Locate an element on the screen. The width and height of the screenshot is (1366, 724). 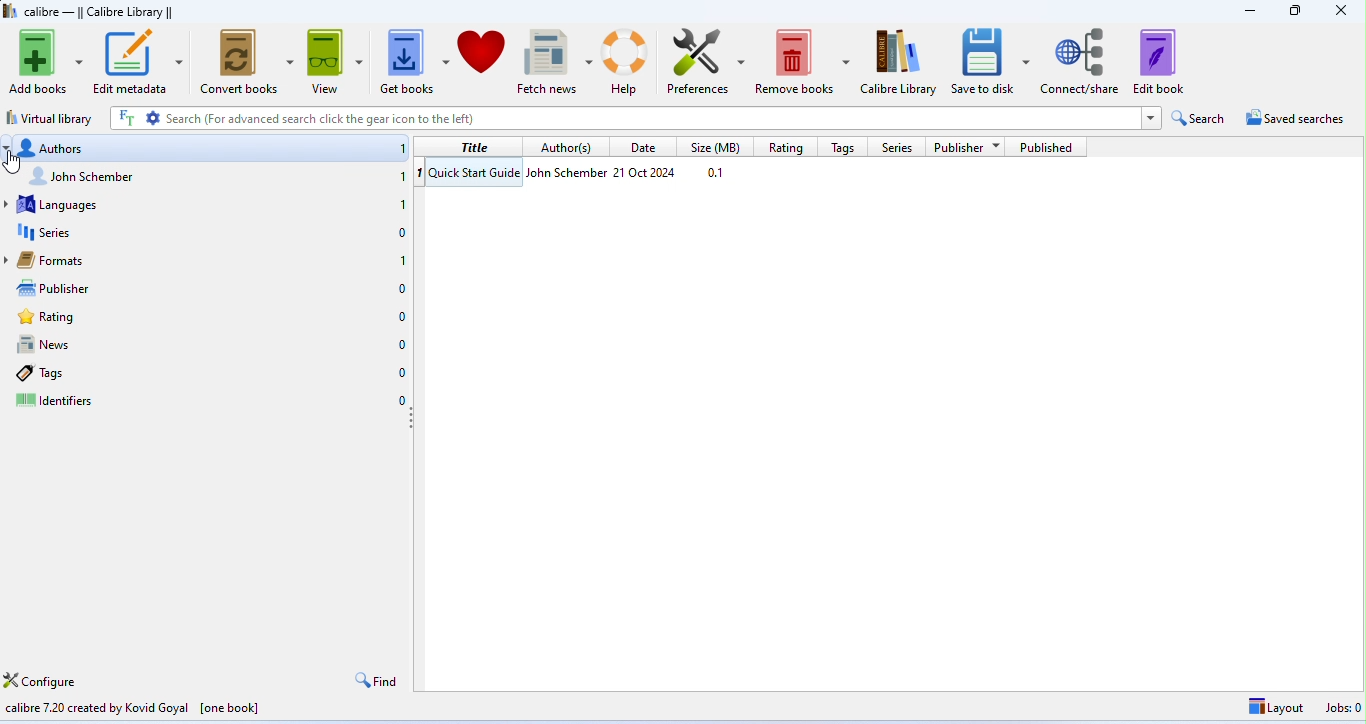
donate to support calibre is located at coordinates (483, 55).